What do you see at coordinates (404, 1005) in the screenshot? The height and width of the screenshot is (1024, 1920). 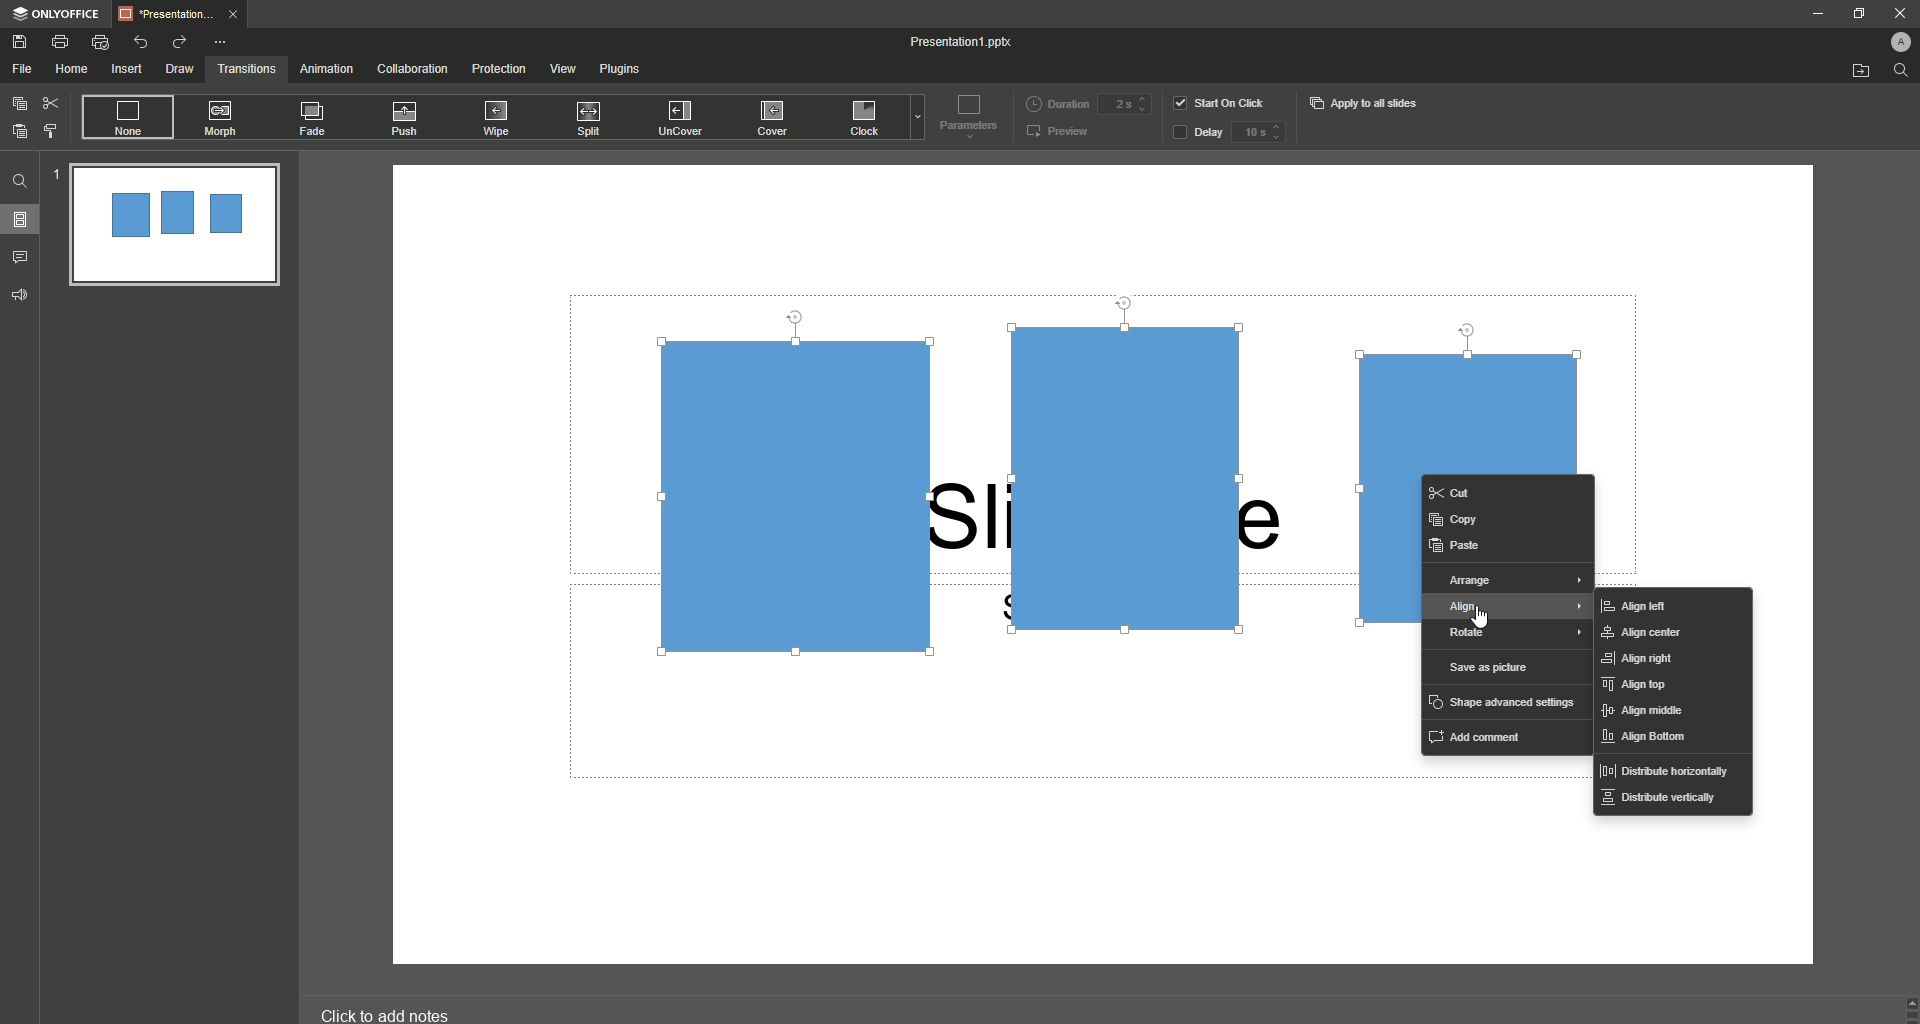 I see `click to add notes` at bounding box center [404, 1005].